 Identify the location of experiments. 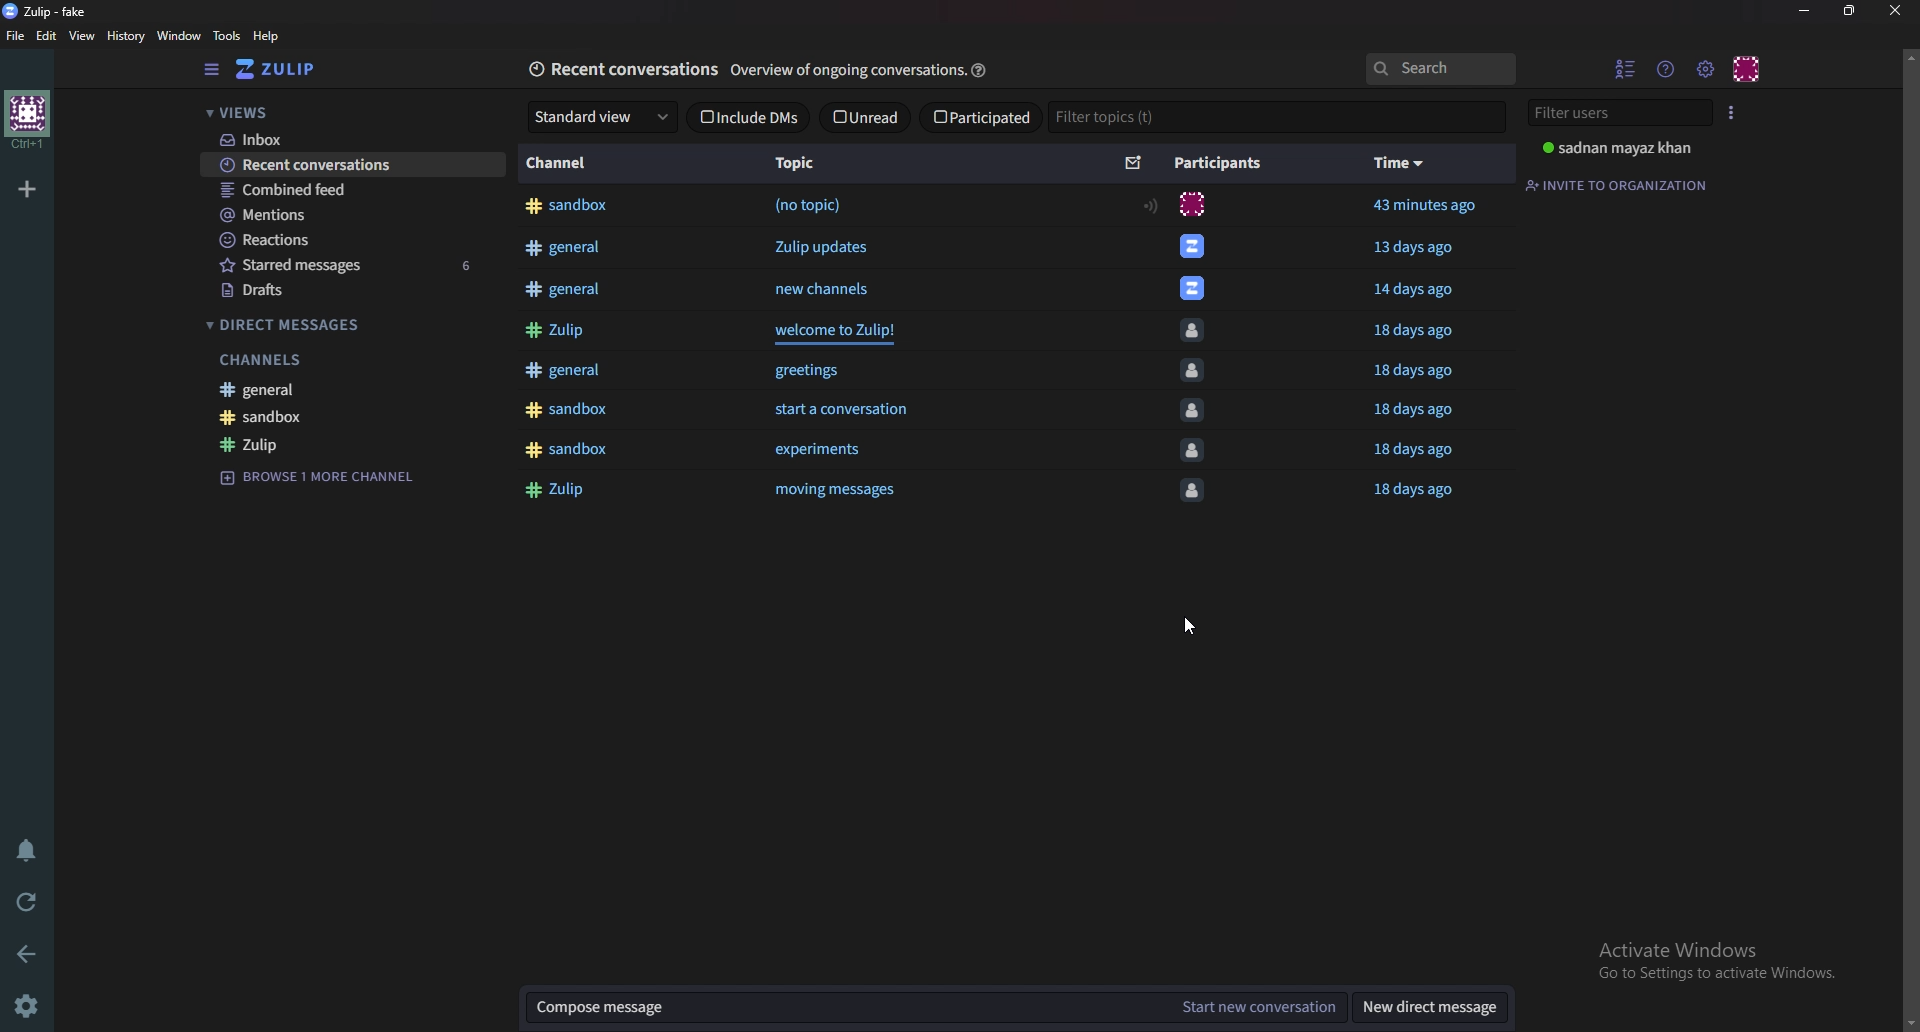
(826, 454).